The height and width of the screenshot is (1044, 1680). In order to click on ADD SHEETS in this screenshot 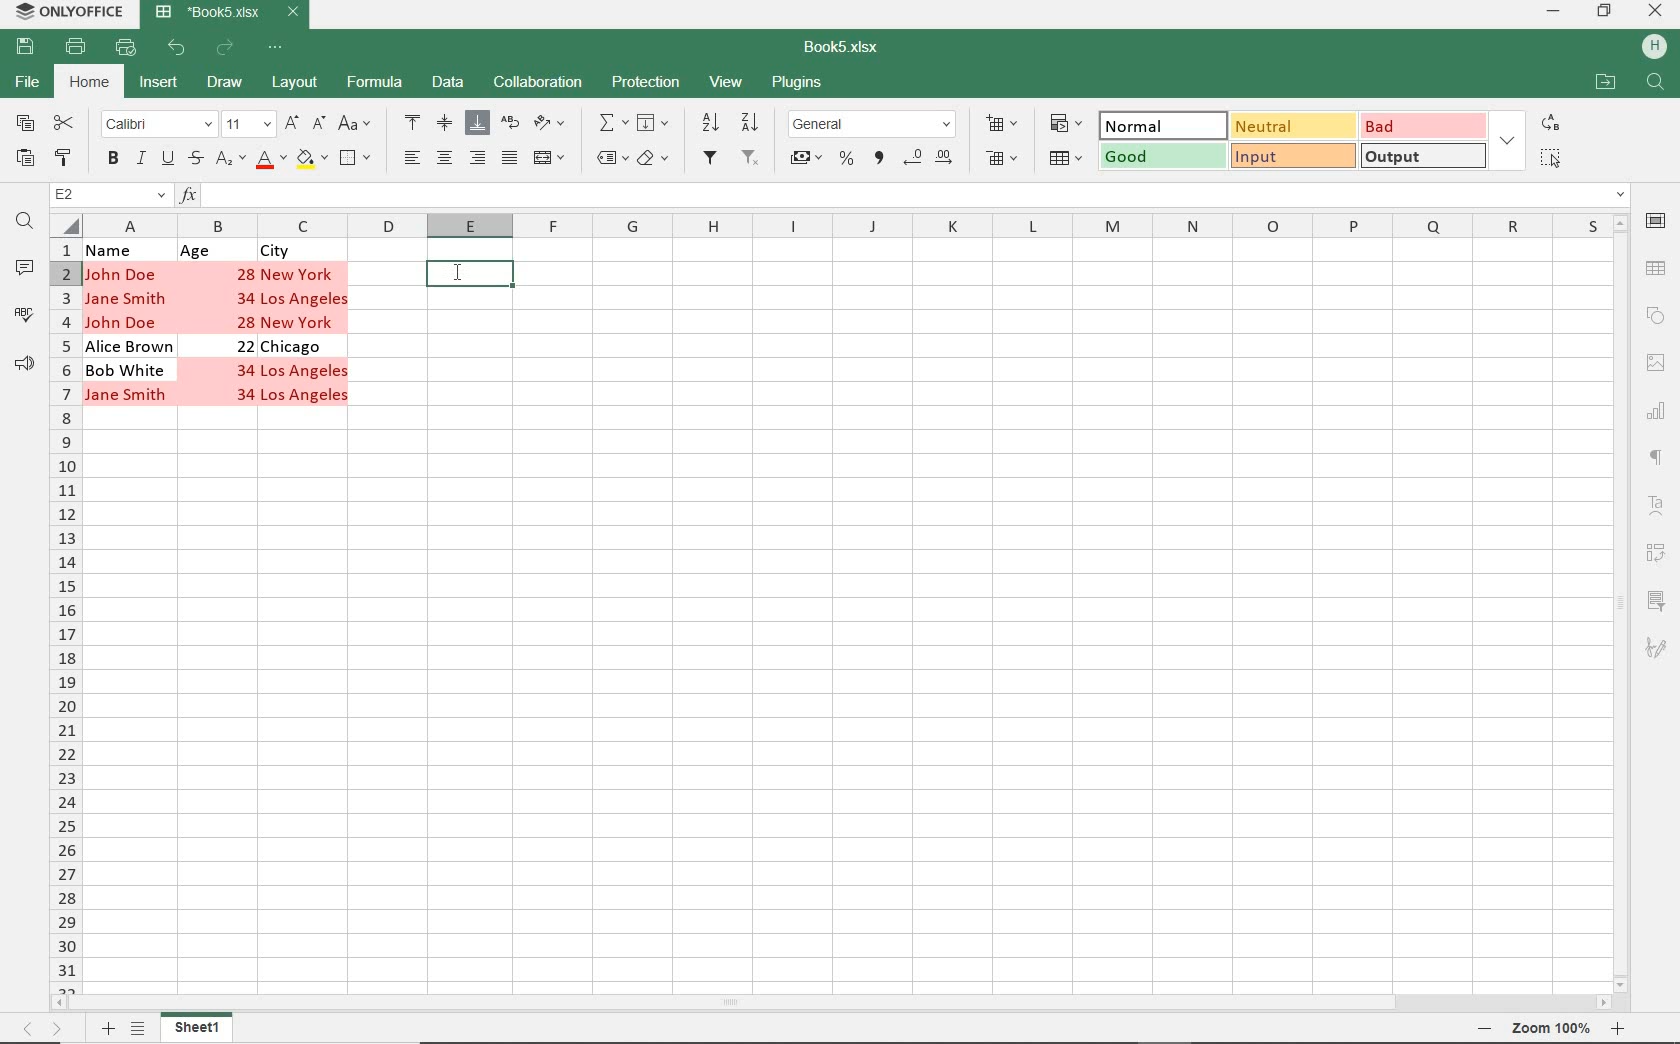, I will do `click(108, 1029)`.